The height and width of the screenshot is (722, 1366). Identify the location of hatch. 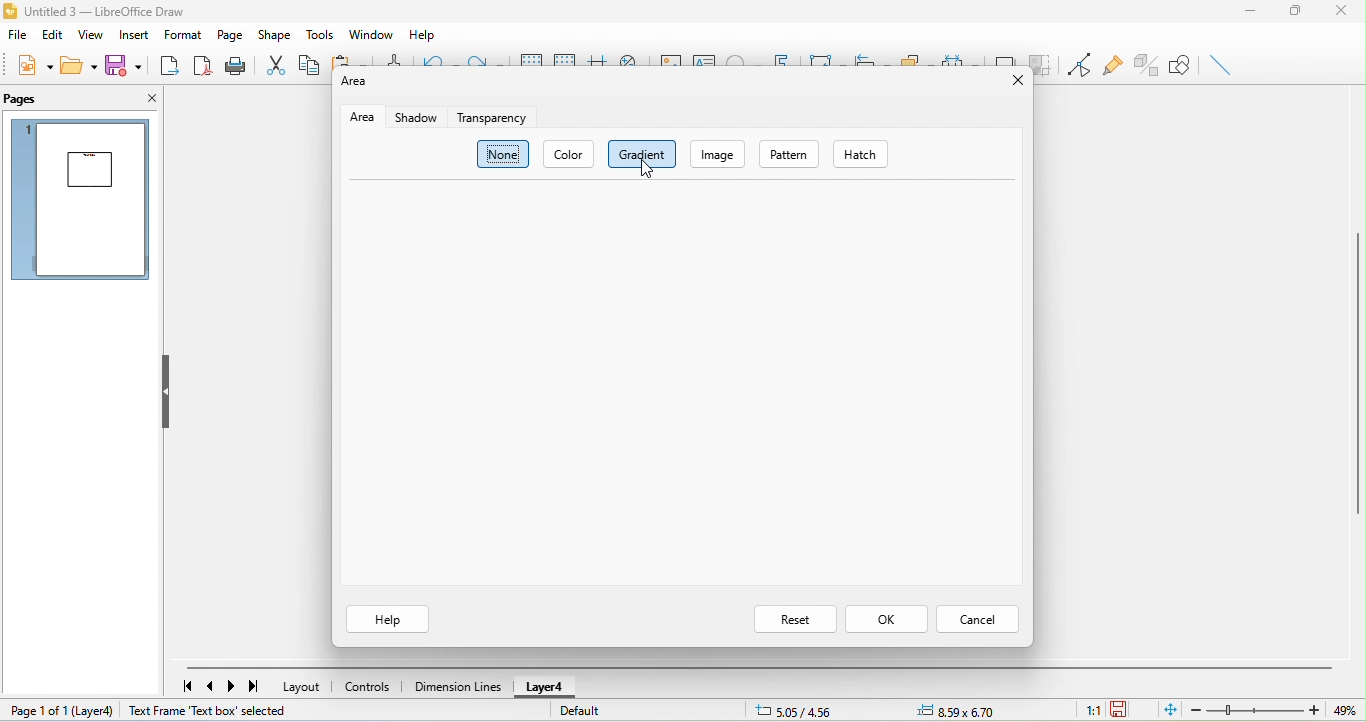
(864, 152).